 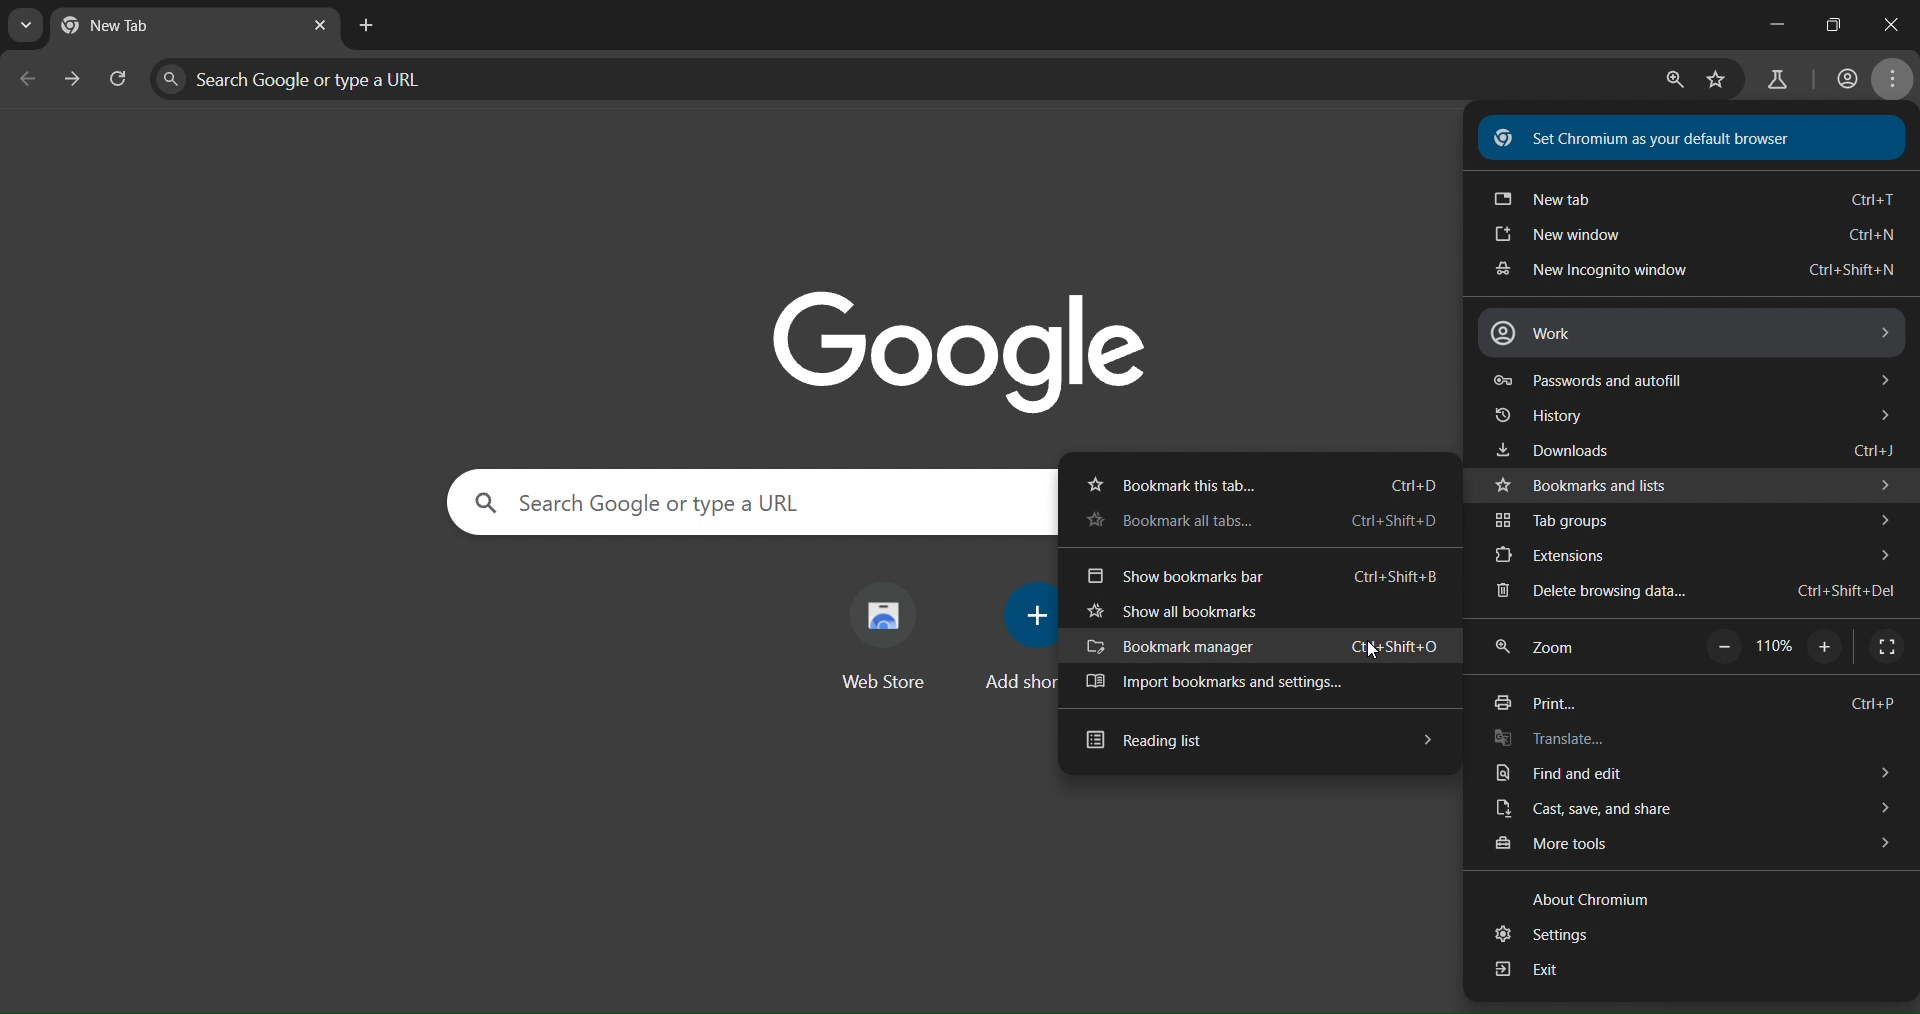 What do you see at coordinates (1691, 846) in the screenshot?
I see `more tools` at bounding box center [1691, 846].